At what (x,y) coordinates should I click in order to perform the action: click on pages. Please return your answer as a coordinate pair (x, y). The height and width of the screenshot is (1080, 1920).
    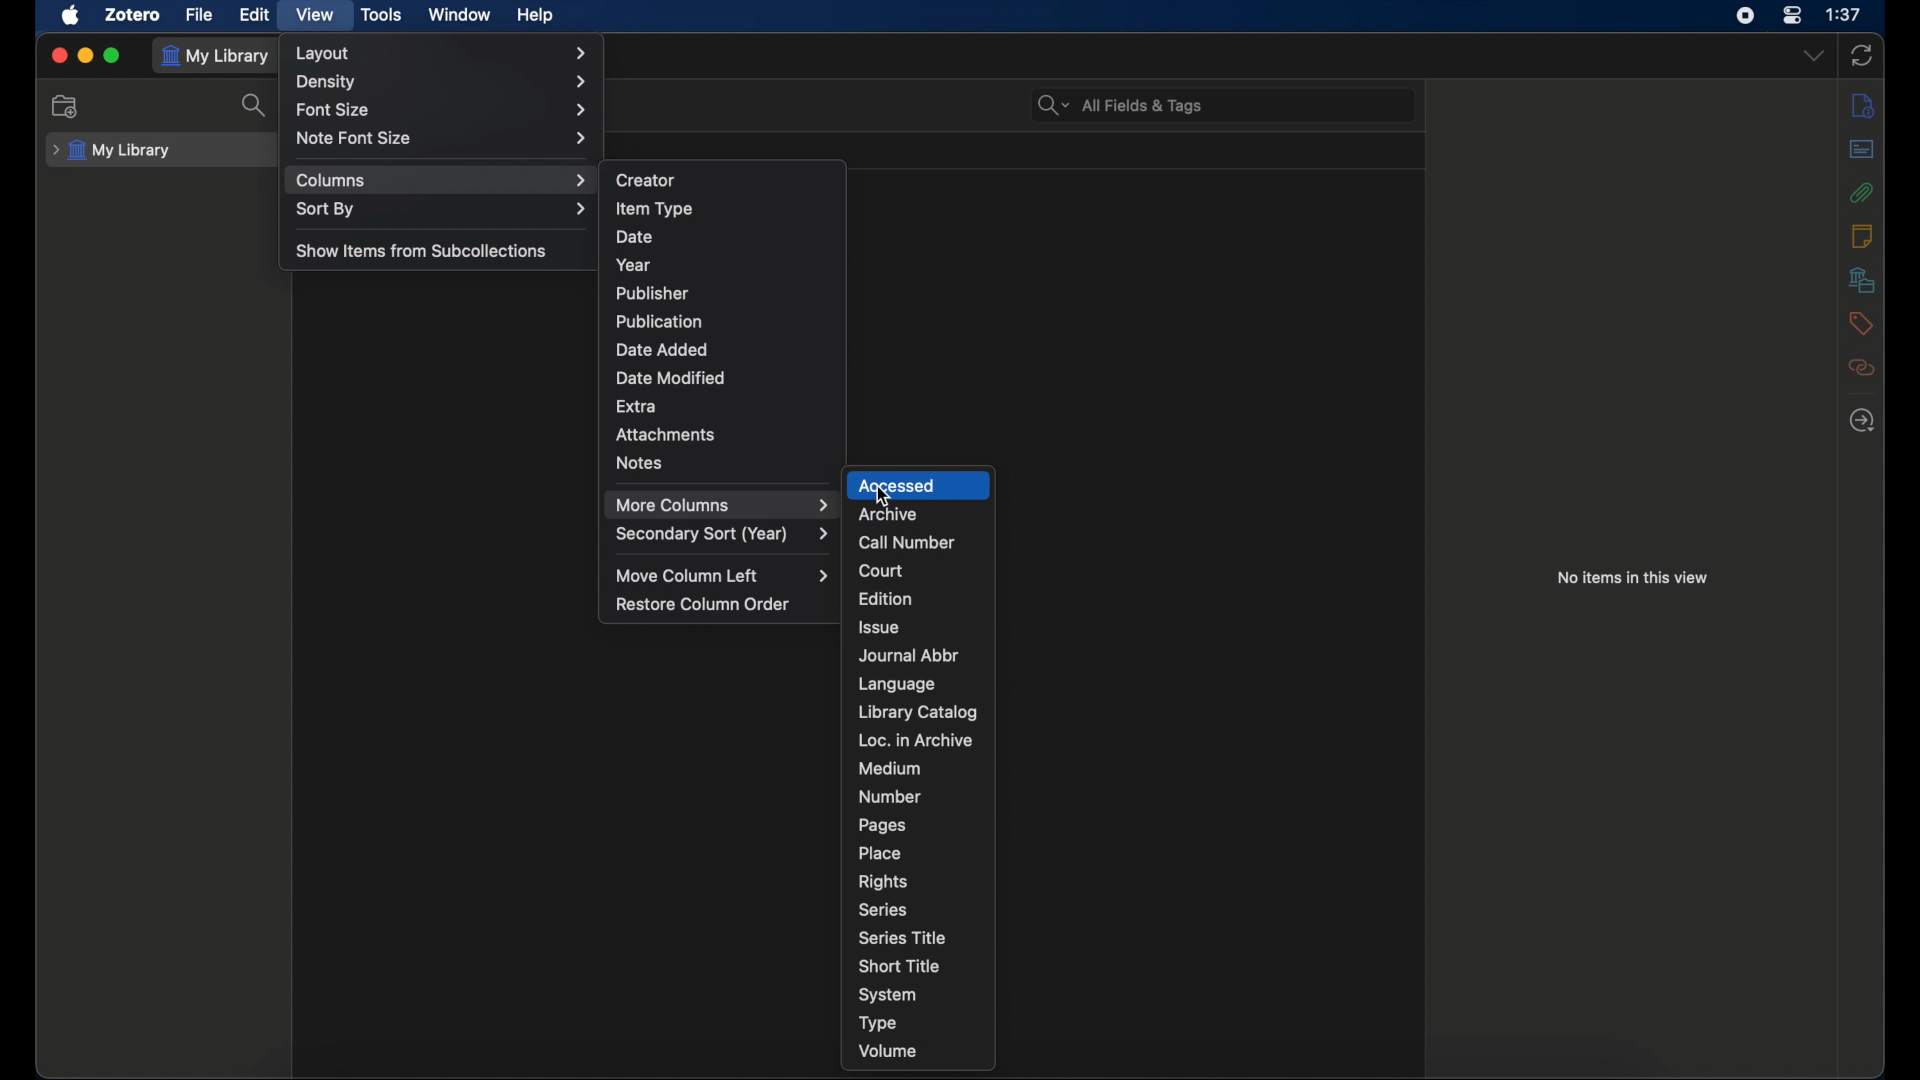
    Looking at the image, I should click on (882, 826).